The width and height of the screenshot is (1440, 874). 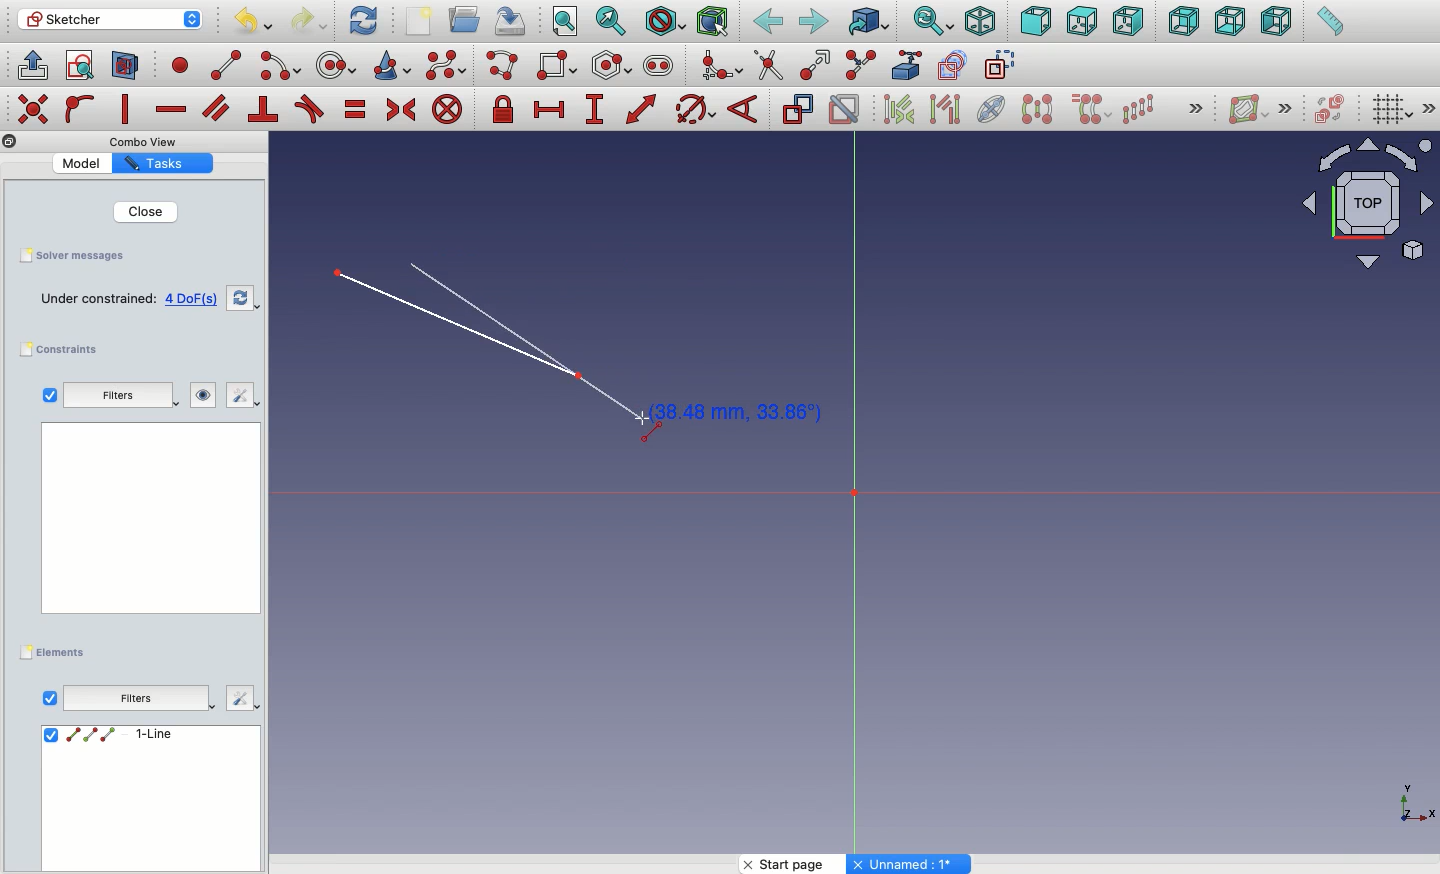 What do you see at coordinates (956, 66) in the screenshot?
I see `carbon copy` at bounding box center [956, 66].